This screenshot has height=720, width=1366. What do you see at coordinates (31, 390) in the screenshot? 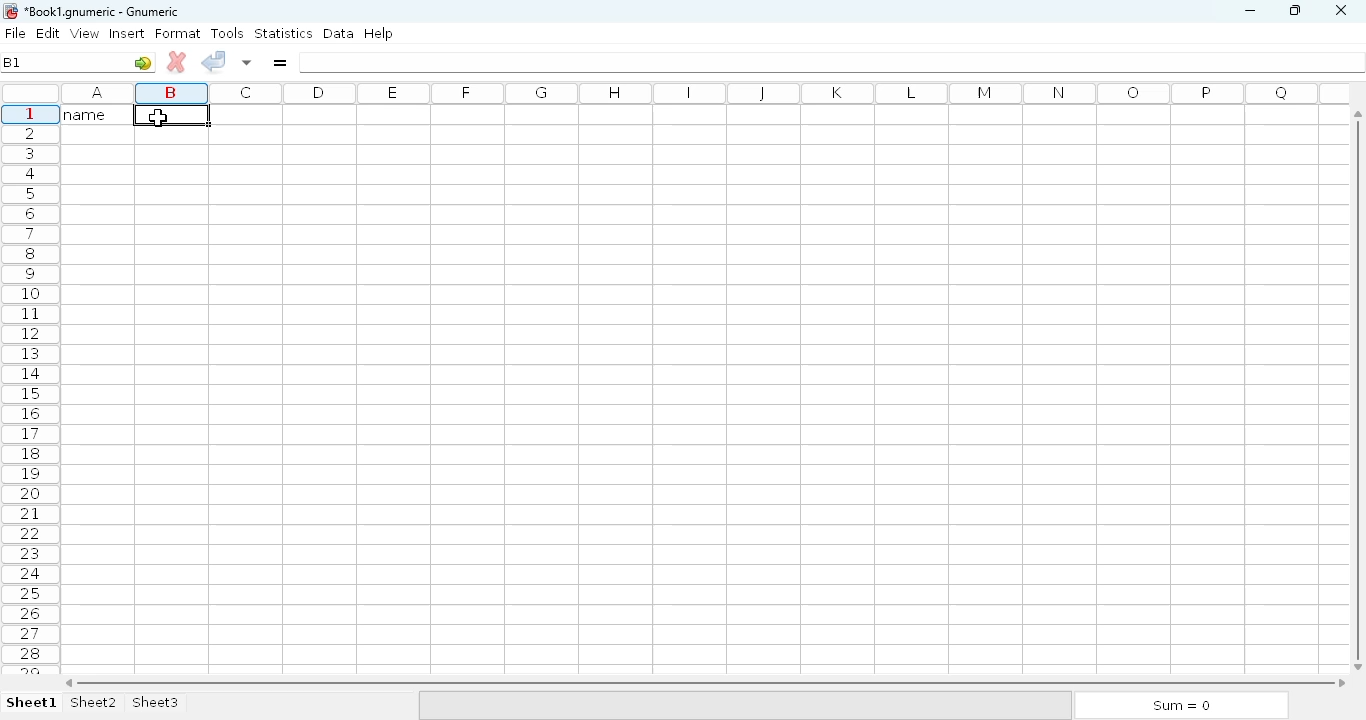
I see `rows` at bounding box center [31, 390].